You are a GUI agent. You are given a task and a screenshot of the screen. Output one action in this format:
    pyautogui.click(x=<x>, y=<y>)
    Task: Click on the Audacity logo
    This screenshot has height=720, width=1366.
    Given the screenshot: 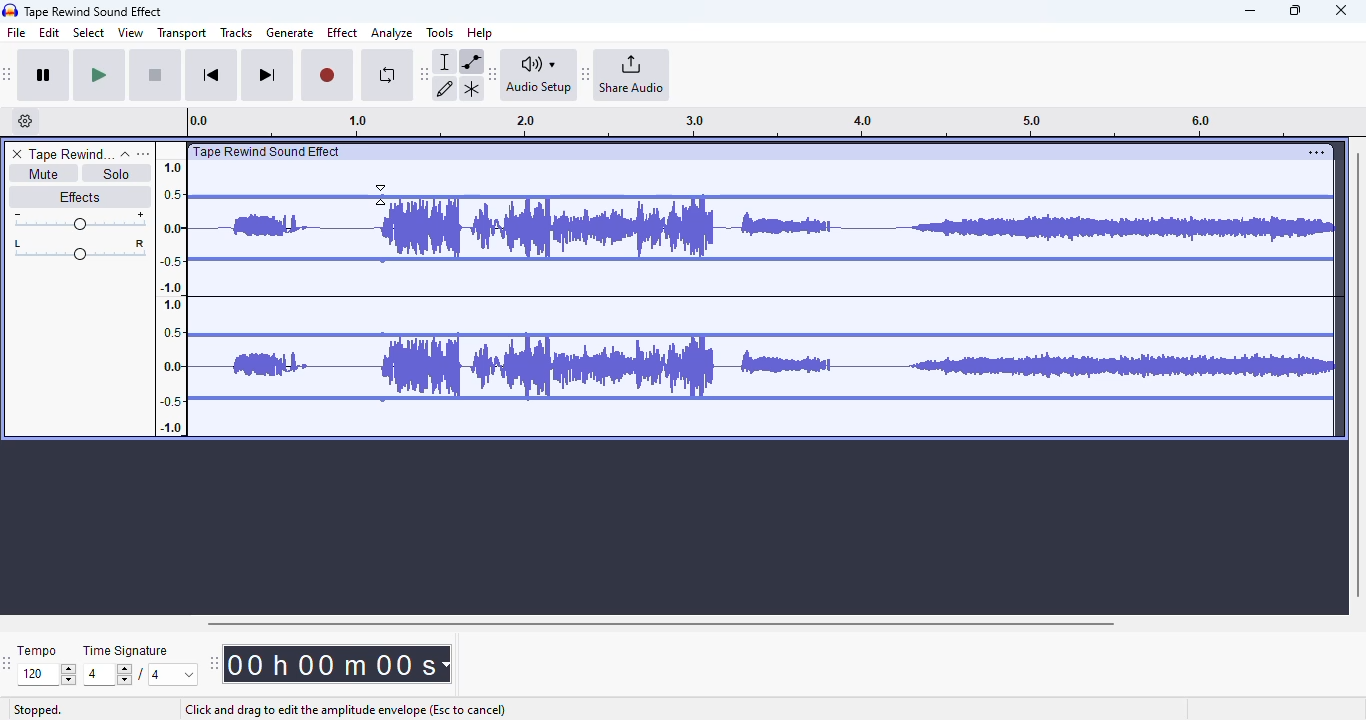 What is the action you would take?
    pyautogui.click(x=10, y=11)
    